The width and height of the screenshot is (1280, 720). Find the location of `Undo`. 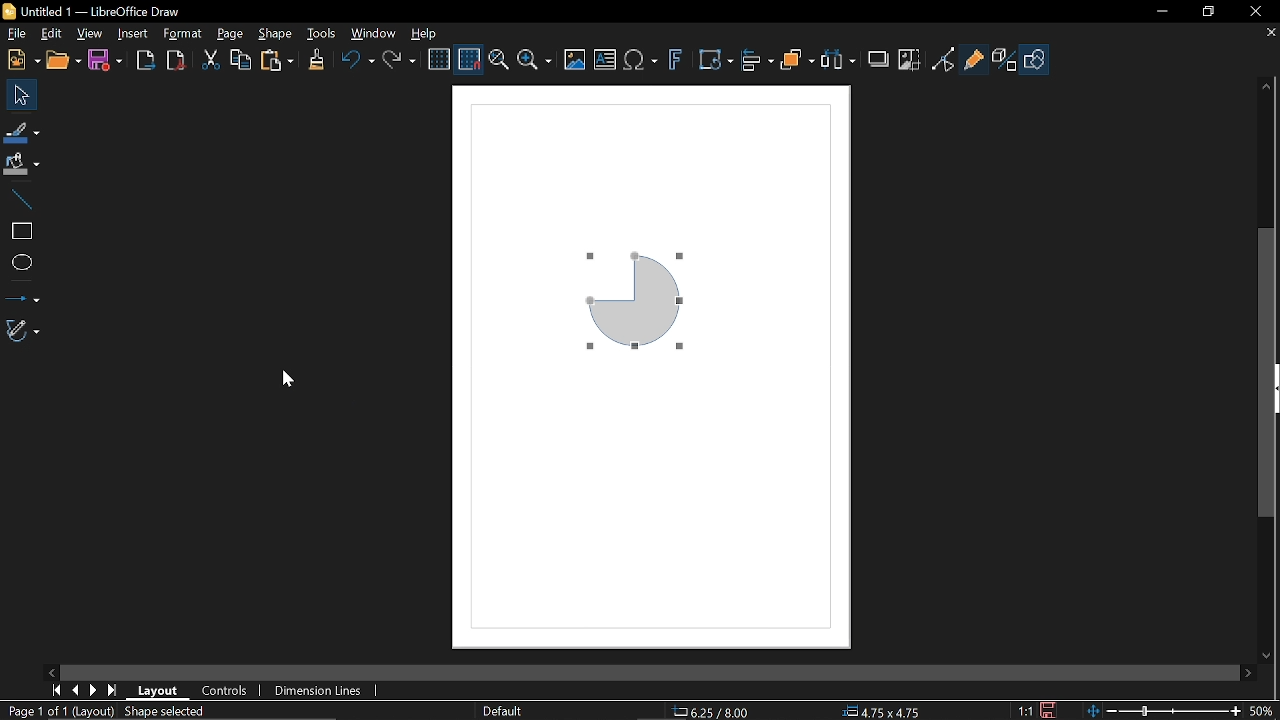

Undo is located at coordinates (358, 62).